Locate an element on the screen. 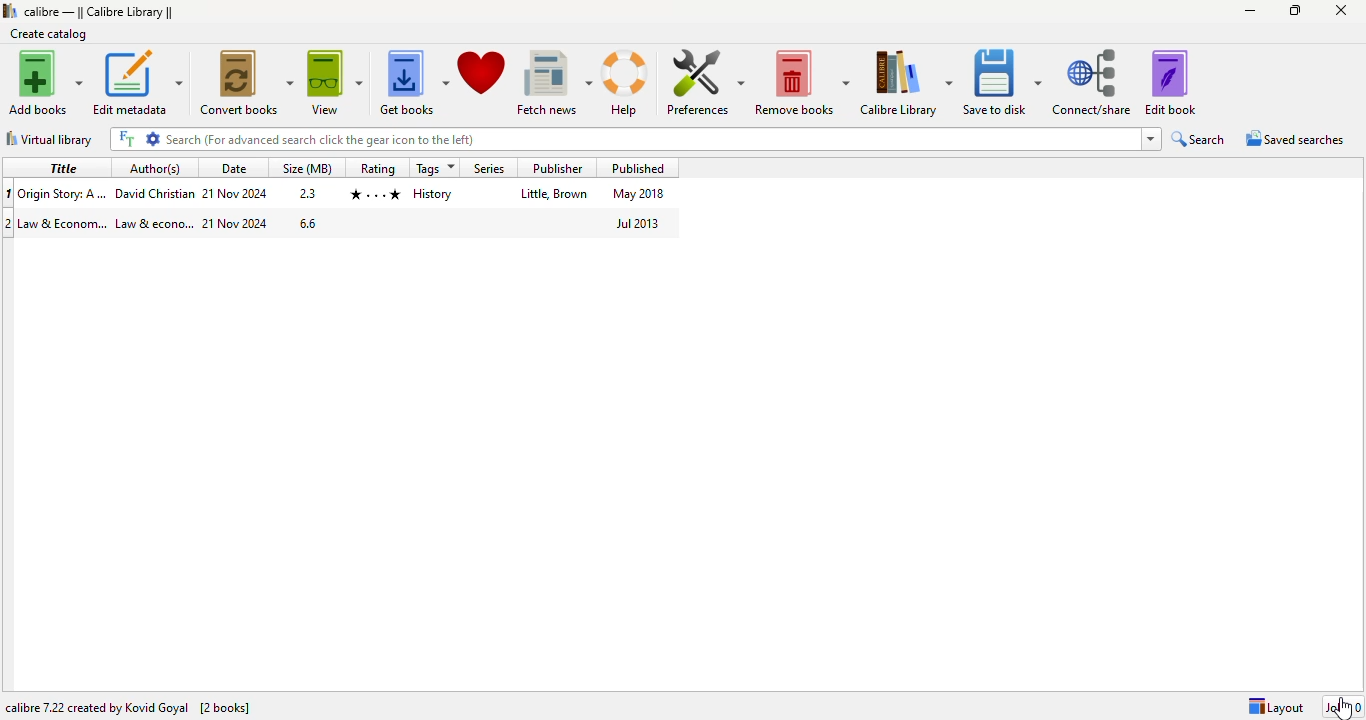 Image resolution: width=1366 pixels, height=720 pixels. 6.6mbs is located at coordinates (310, 224).